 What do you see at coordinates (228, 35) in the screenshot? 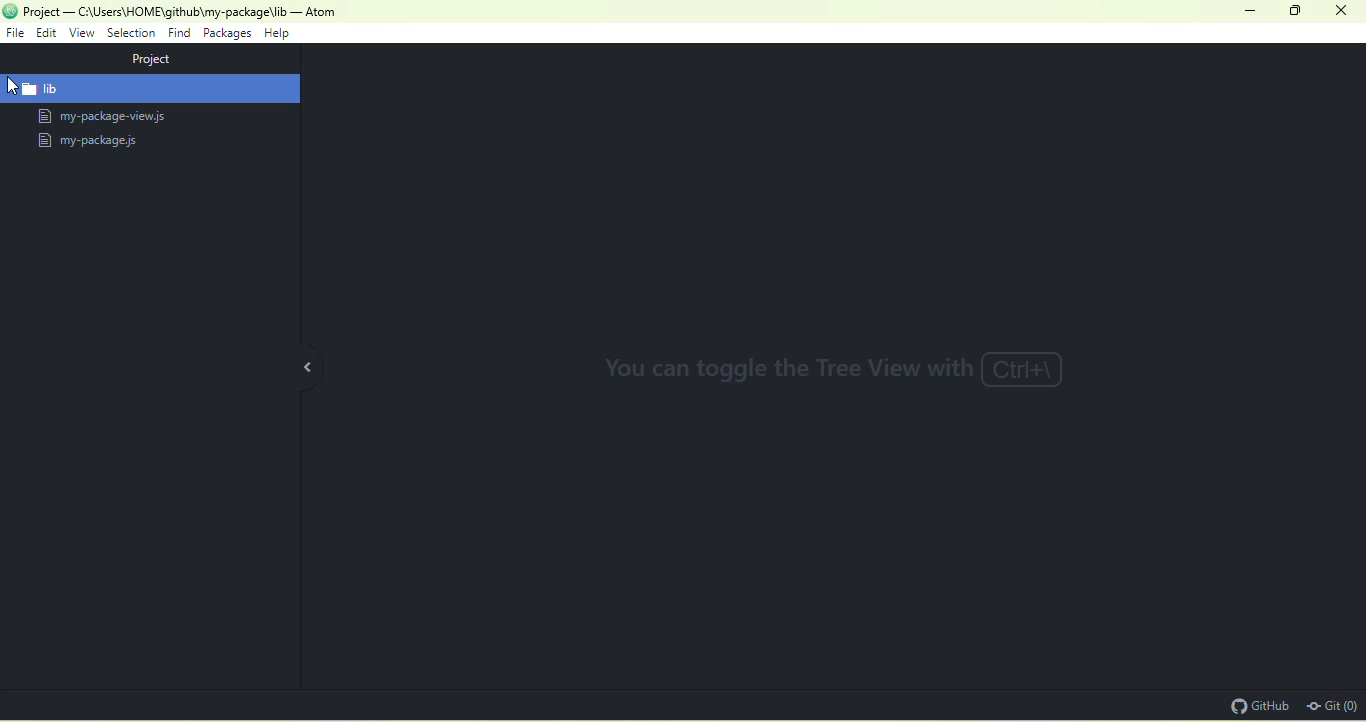
I see `packages` at bounding box center [228, 35].